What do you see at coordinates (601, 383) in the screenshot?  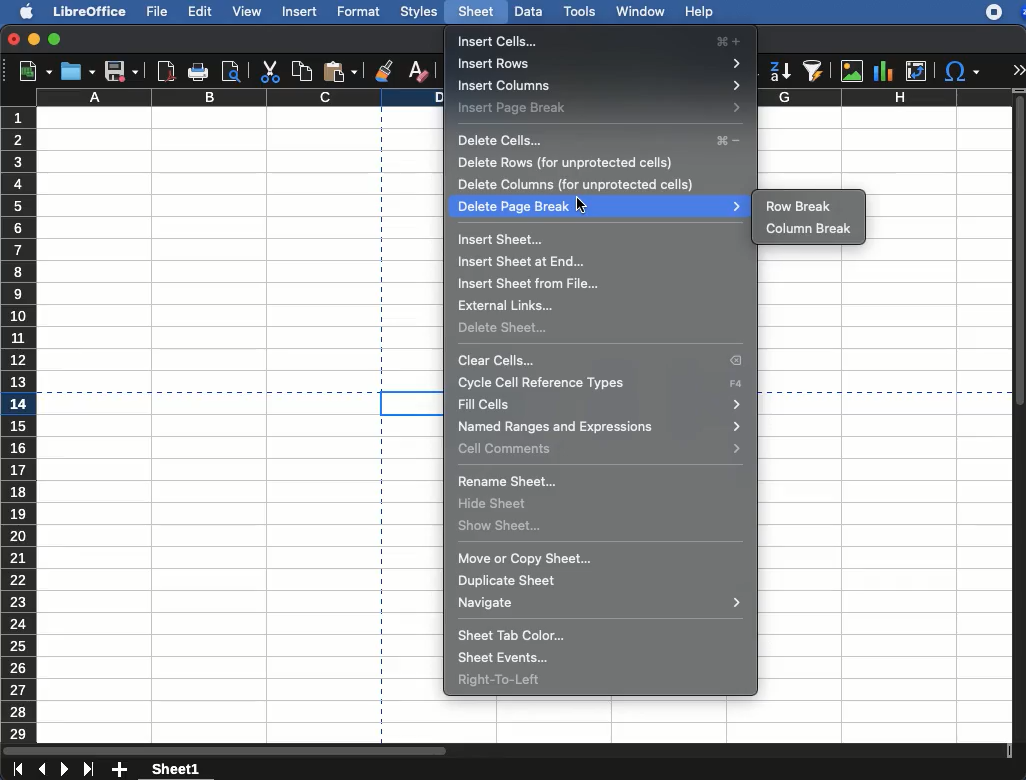 I see `cycle cell reference type` at bounding box center [601, 383].